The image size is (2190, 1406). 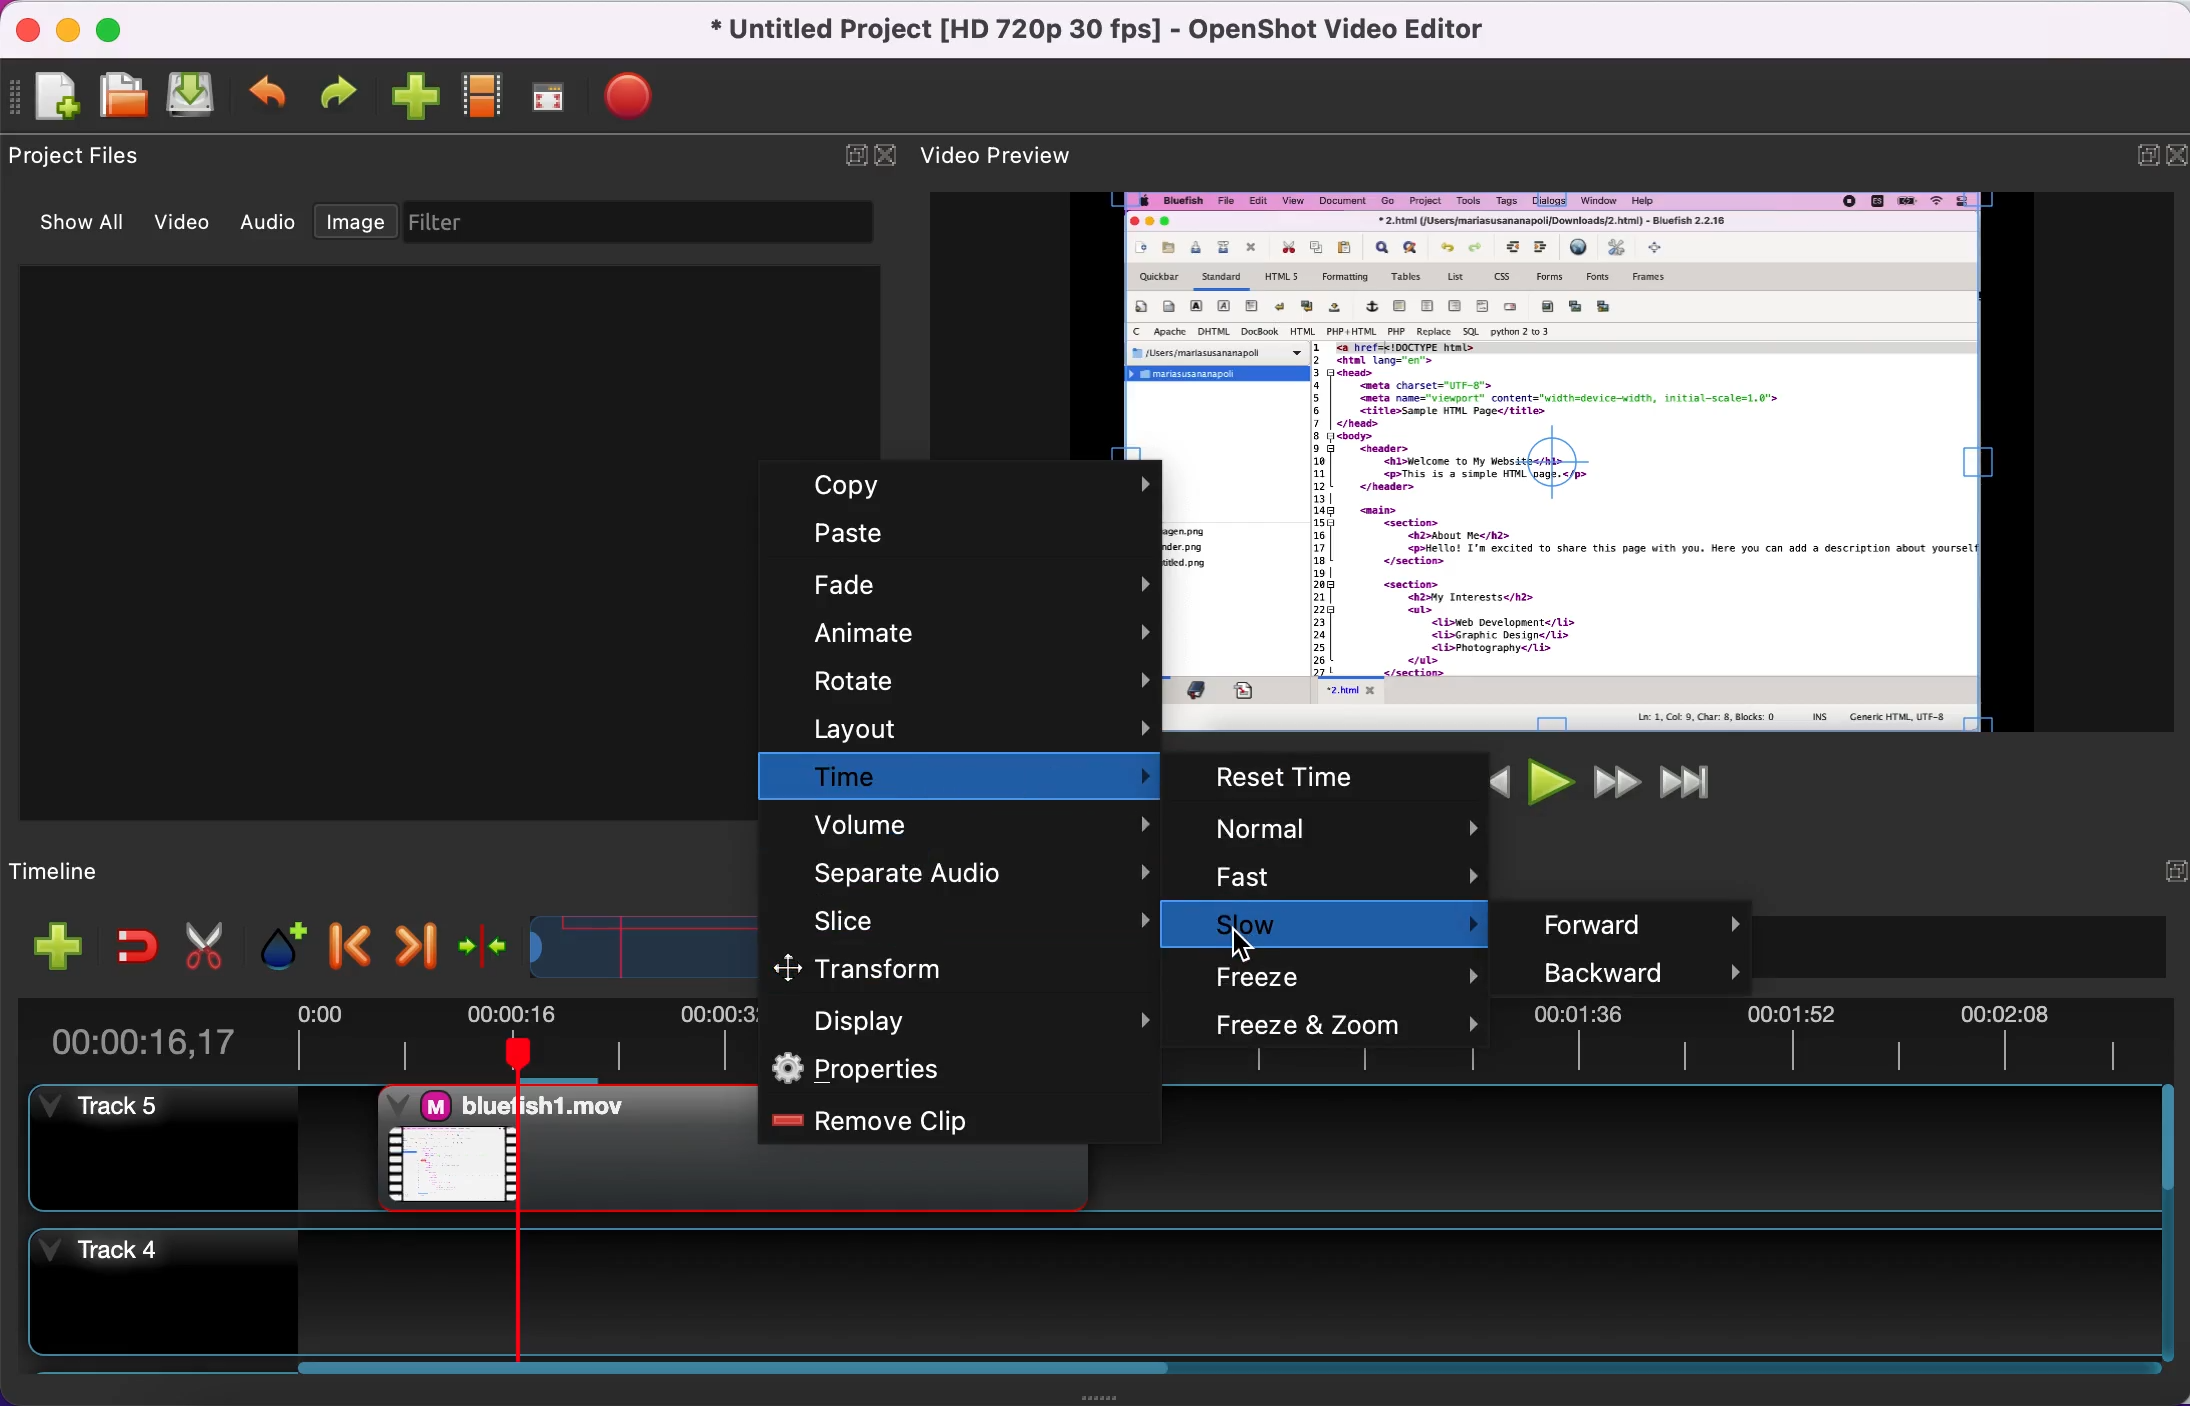 What do you see at coordinates (646, 223) in the screenshot?
I see `filter` at bounding box center [646, 223].